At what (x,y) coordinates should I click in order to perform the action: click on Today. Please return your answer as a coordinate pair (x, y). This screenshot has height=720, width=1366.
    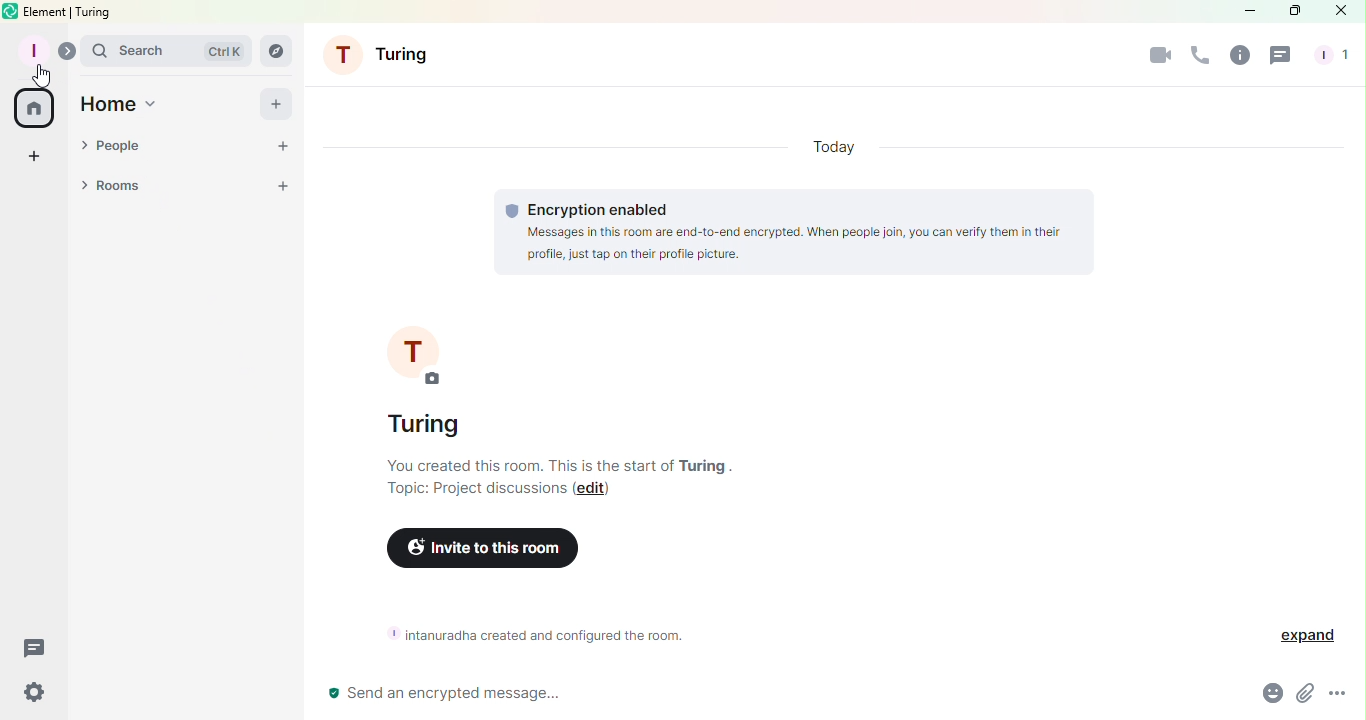
    Looking at the image, I should click on (836, 151).